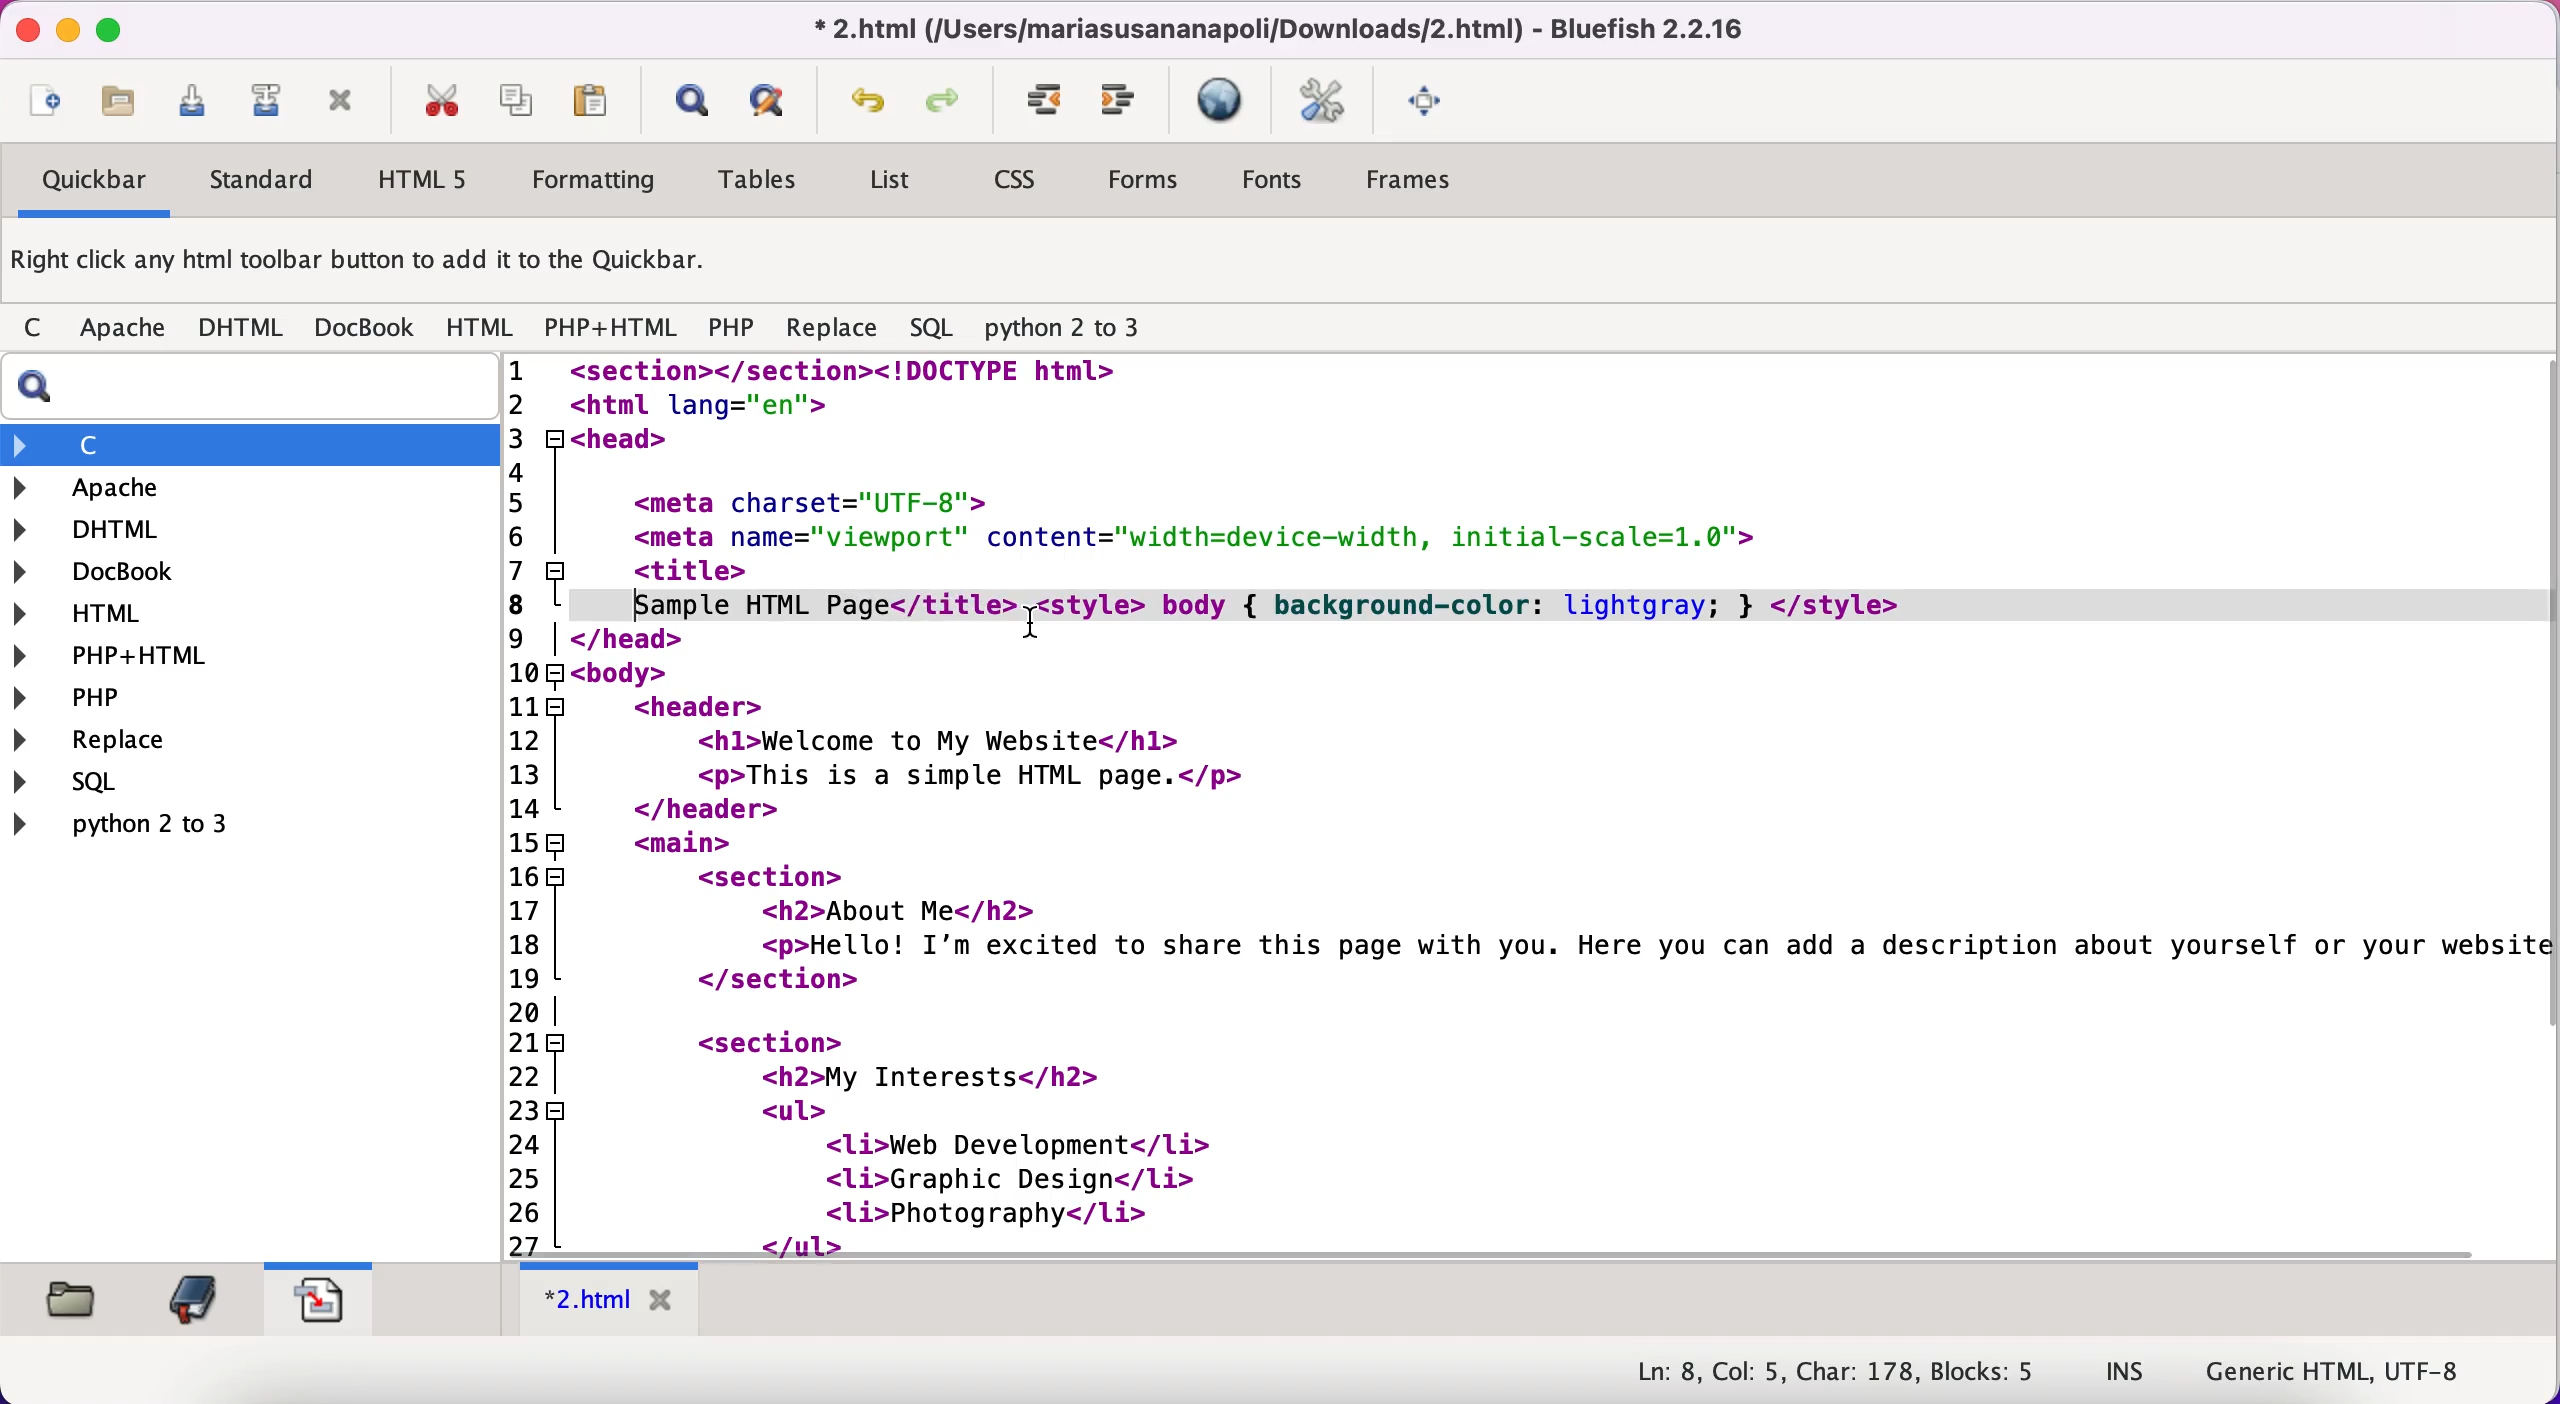 This screenshot has width=2560, height=1404. Describe the element at coordinates (126, 332) in the screenshot. I see `apache` at that location.